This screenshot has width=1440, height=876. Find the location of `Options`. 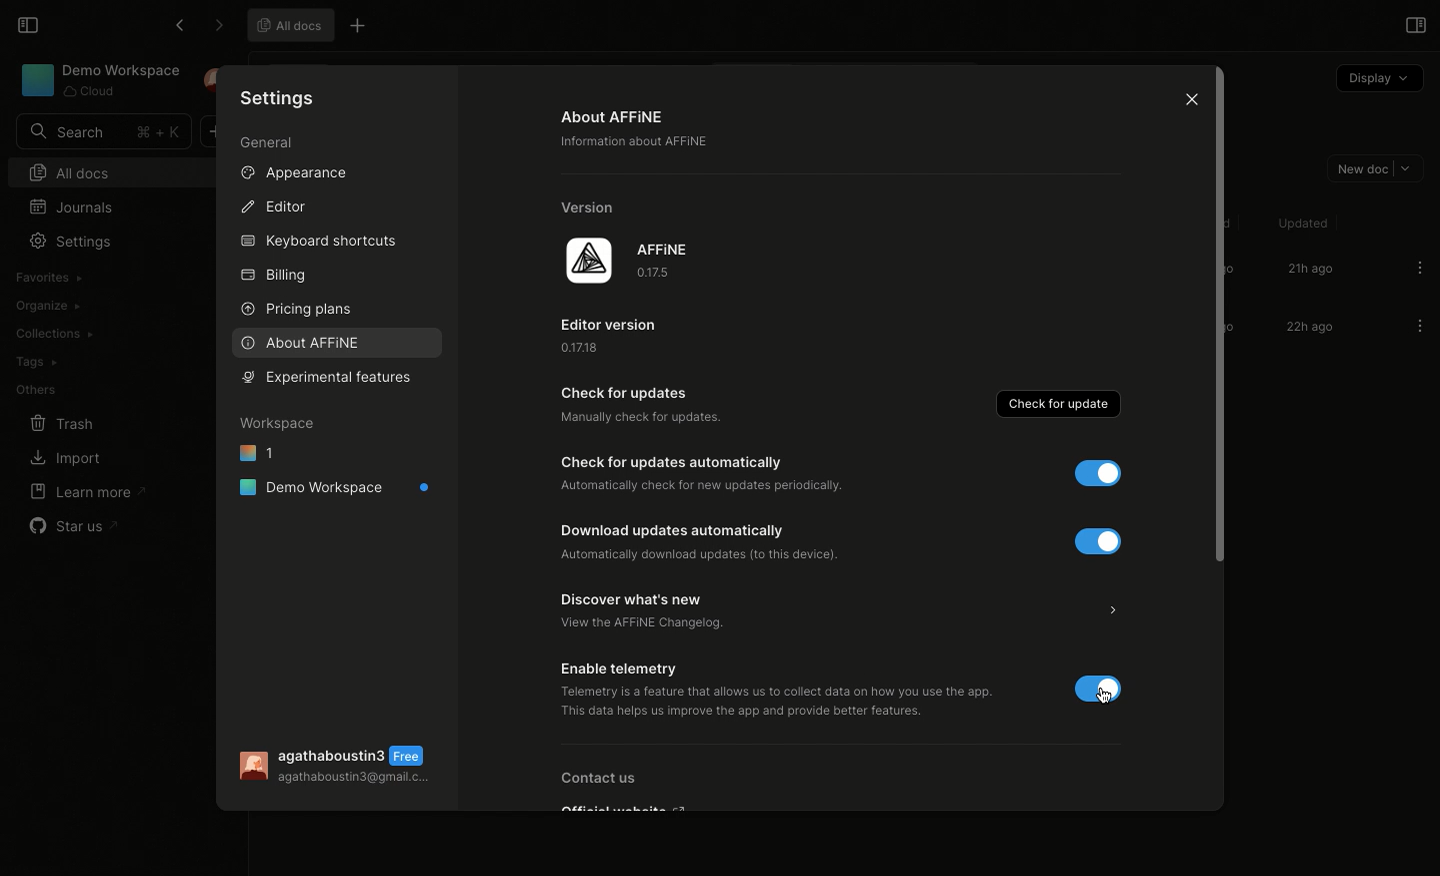

Options is located at coordinates (1420, 267).